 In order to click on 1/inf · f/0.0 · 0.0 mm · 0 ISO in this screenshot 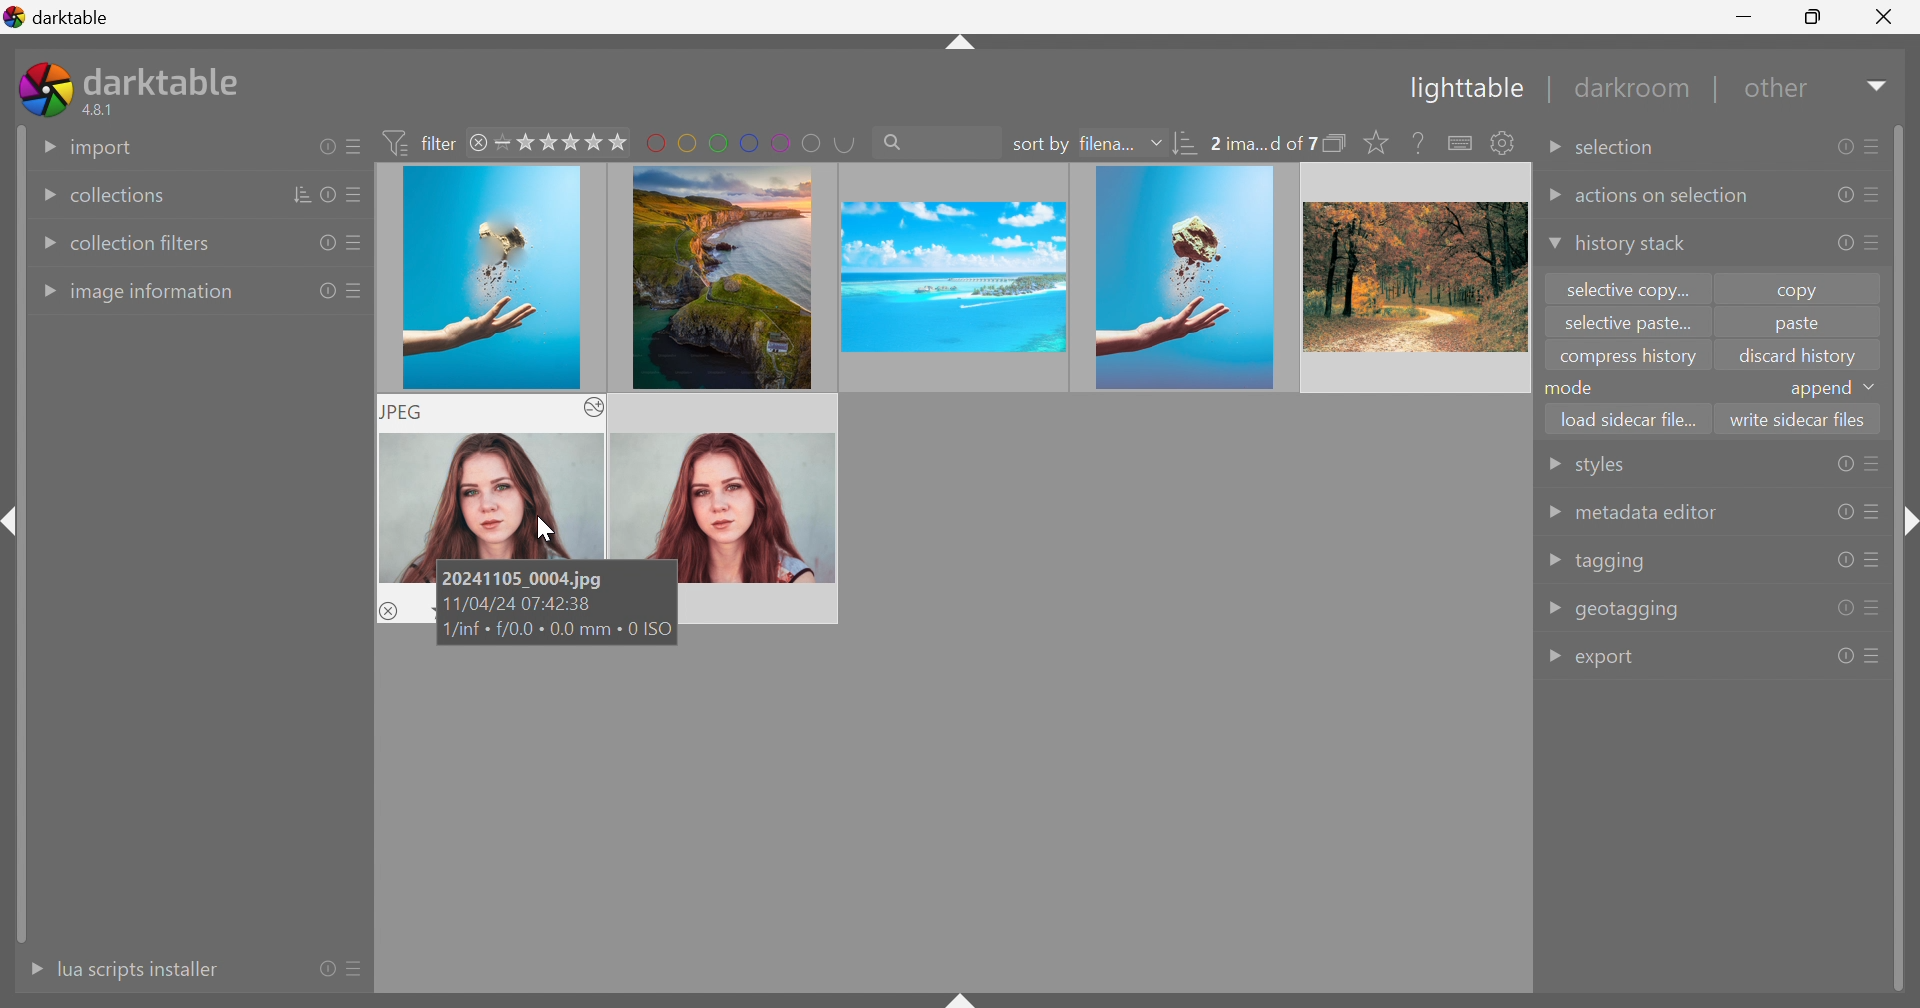, I will do `click(556, 634)`.